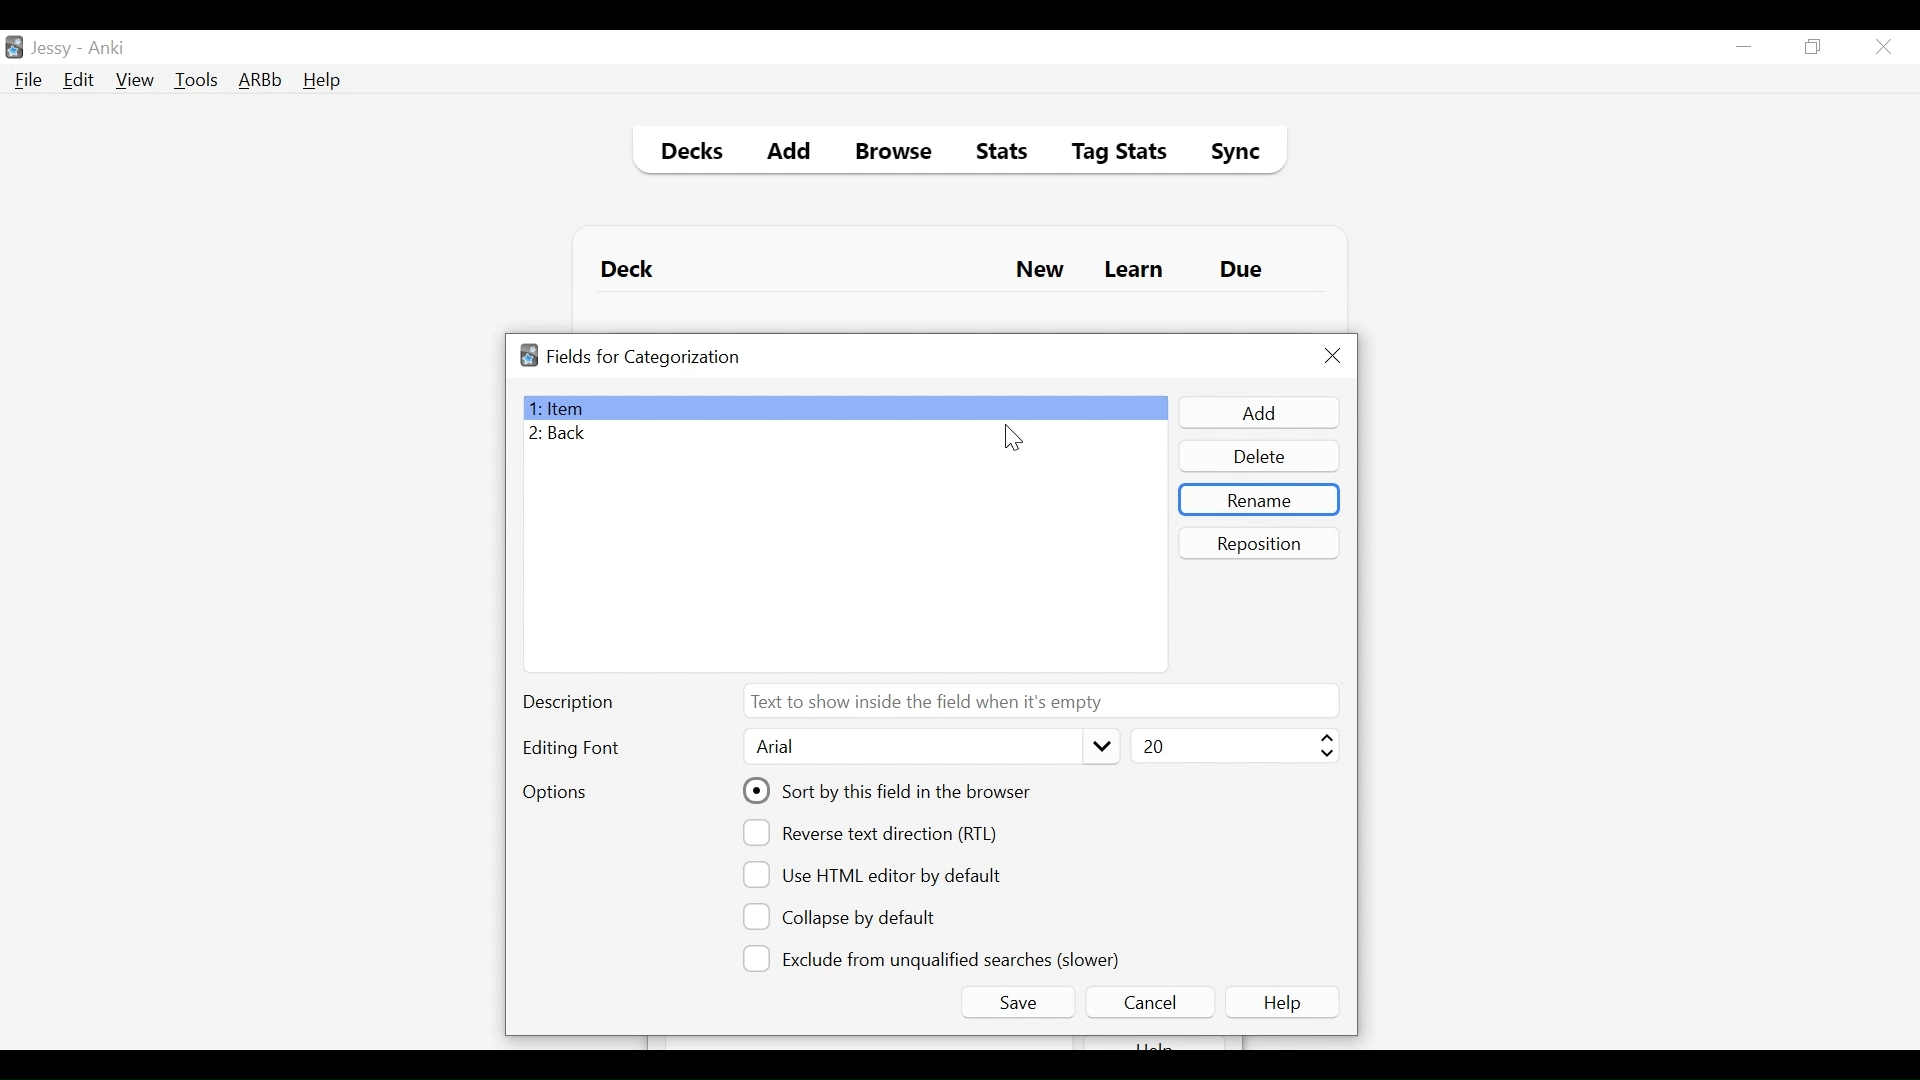 The height and width of the screenshot is (1080, 1920). Describe the element at coordinates (935, 957) in the screenshot. I see `(un)select Exclude from unqualified searches` at that location.